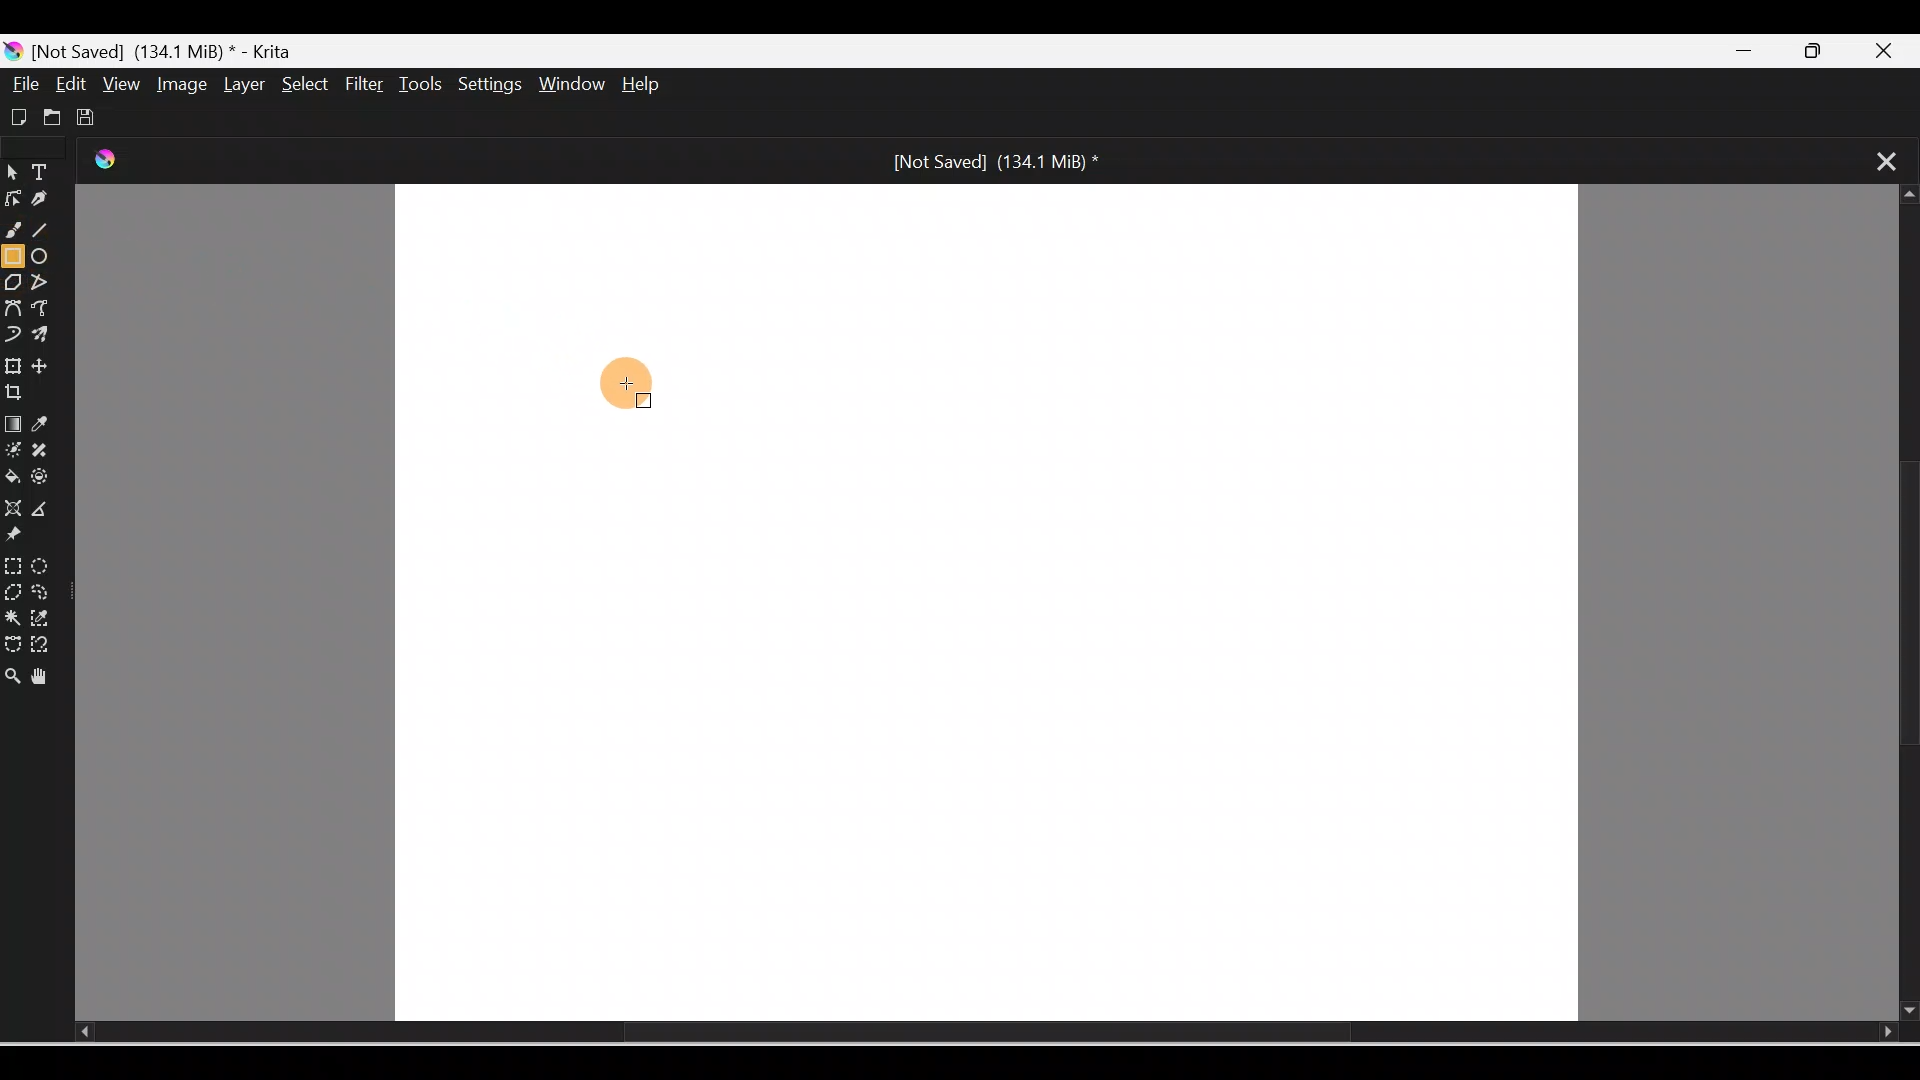 This screenshot has width=1920, height=1080. Describe the element at coordinates (47, 425) in the screenshot. I see `Sample a color from image/current layer` at that location.